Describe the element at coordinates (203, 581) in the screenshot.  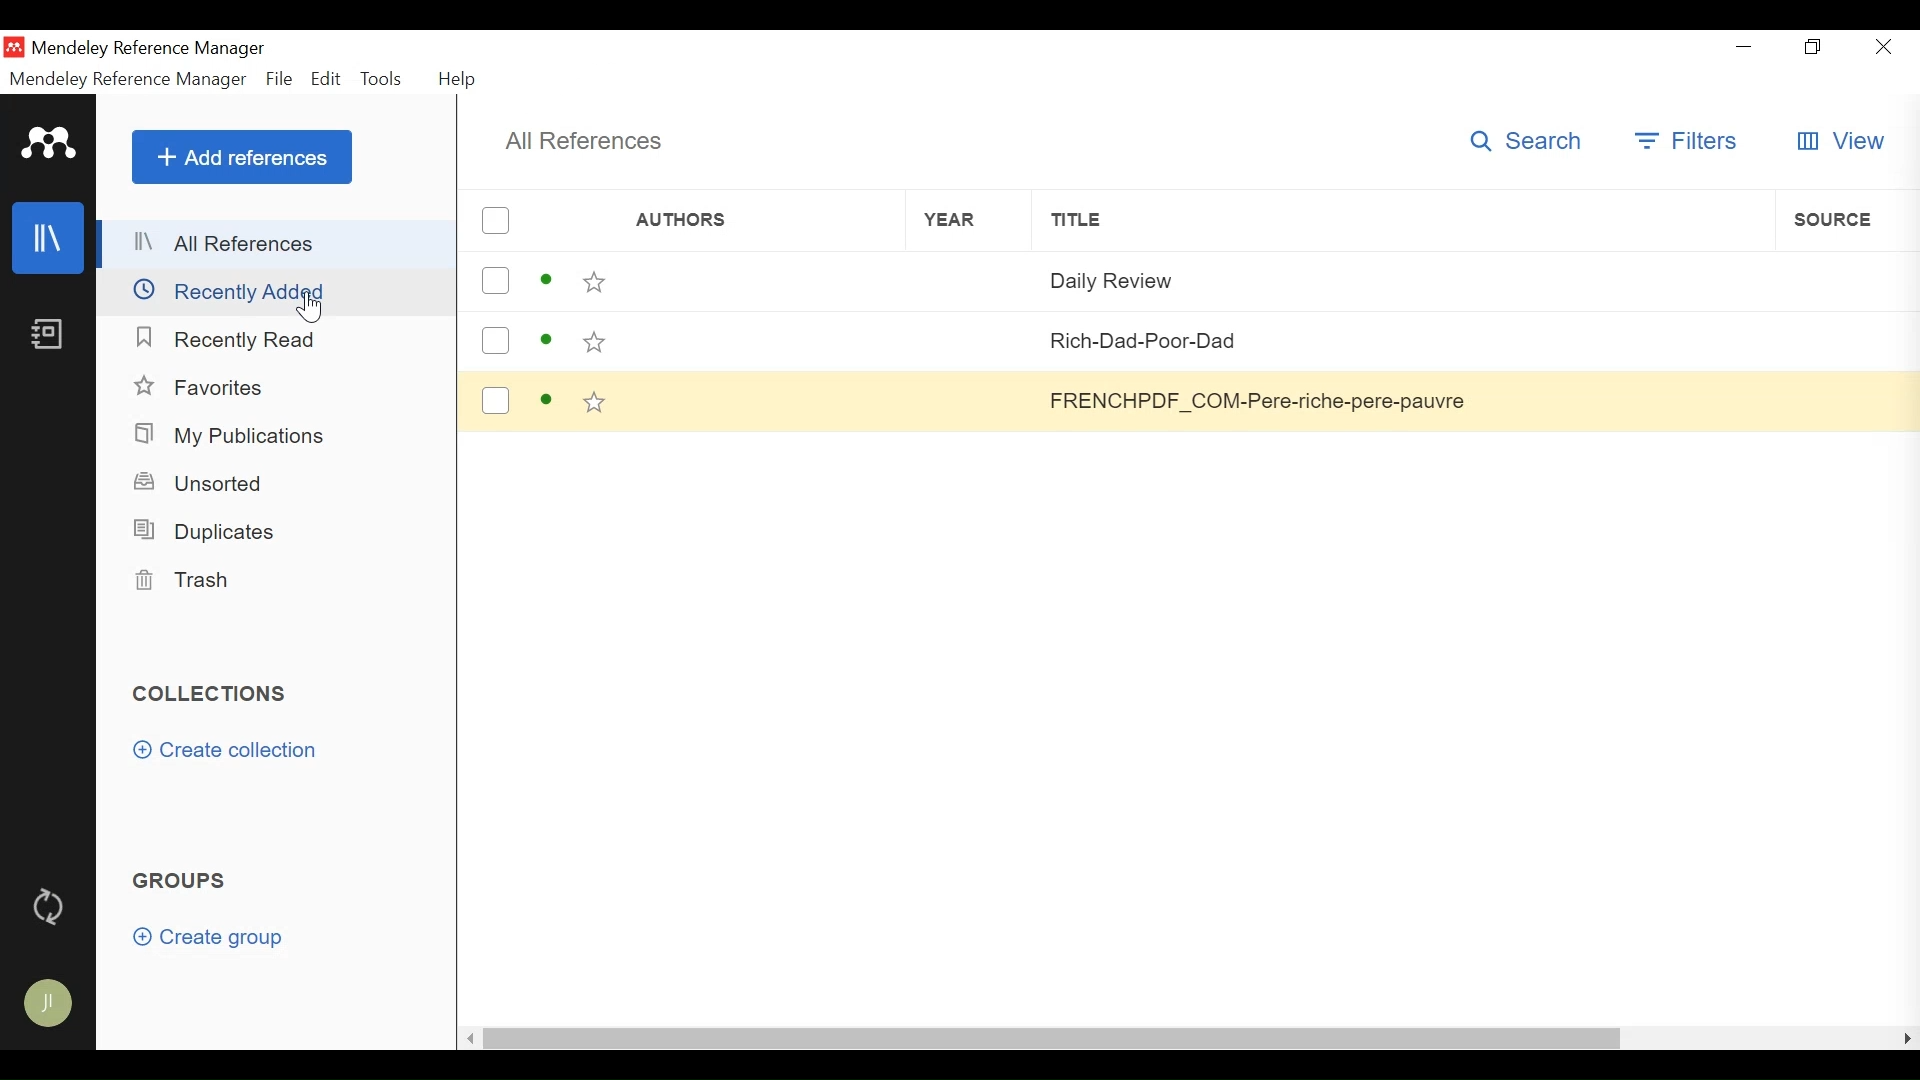
I see `Trash` at that location.